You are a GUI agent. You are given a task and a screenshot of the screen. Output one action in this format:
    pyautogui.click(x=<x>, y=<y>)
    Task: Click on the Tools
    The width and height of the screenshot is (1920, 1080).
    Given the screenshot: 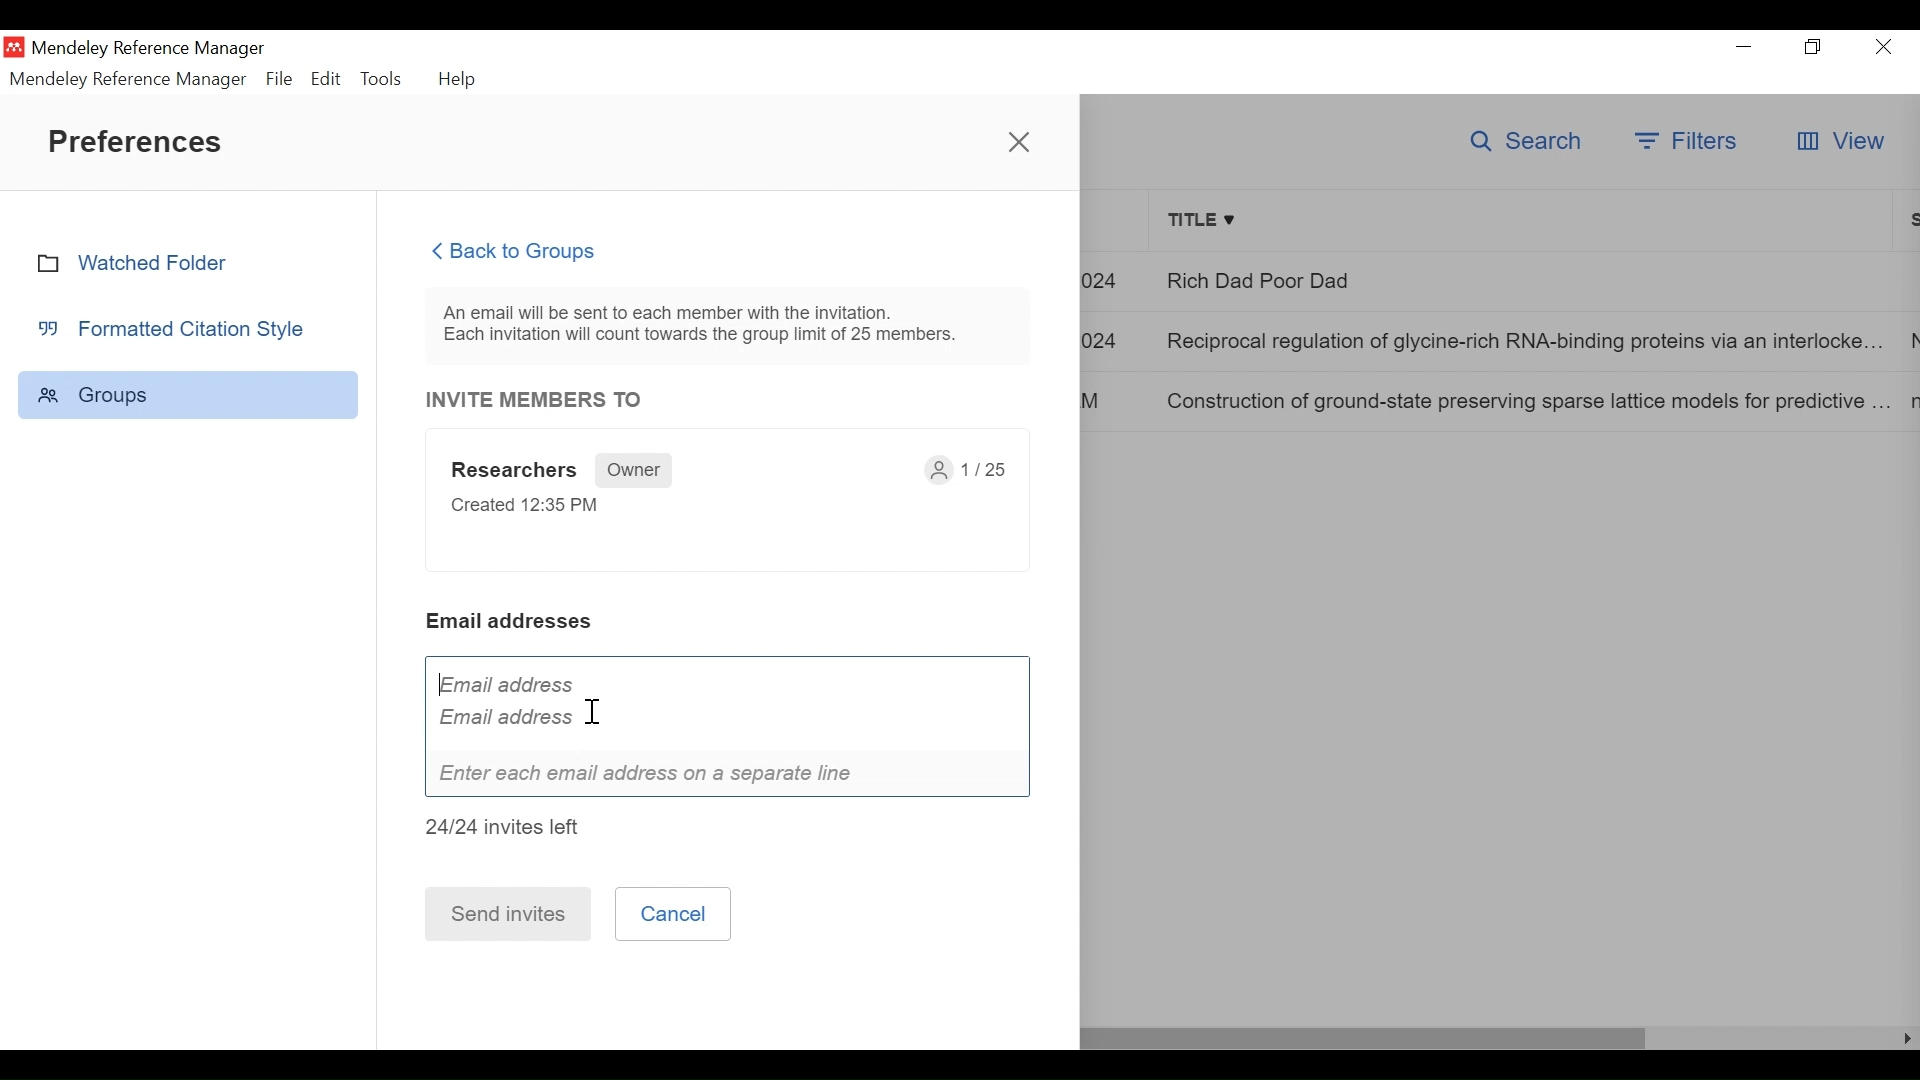 What is the action you would take?
    pyautogui.click(x=383, y=79)
    